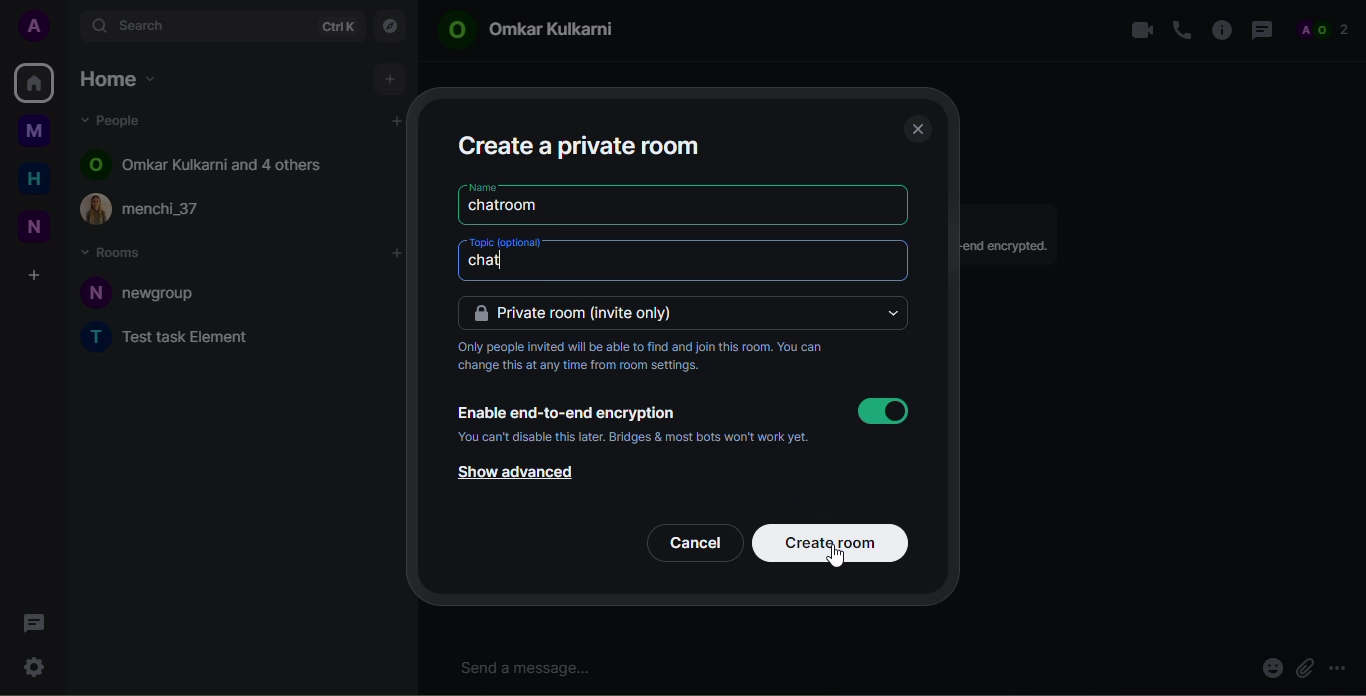  I want to click on private room (invite only), so click(580, 312).